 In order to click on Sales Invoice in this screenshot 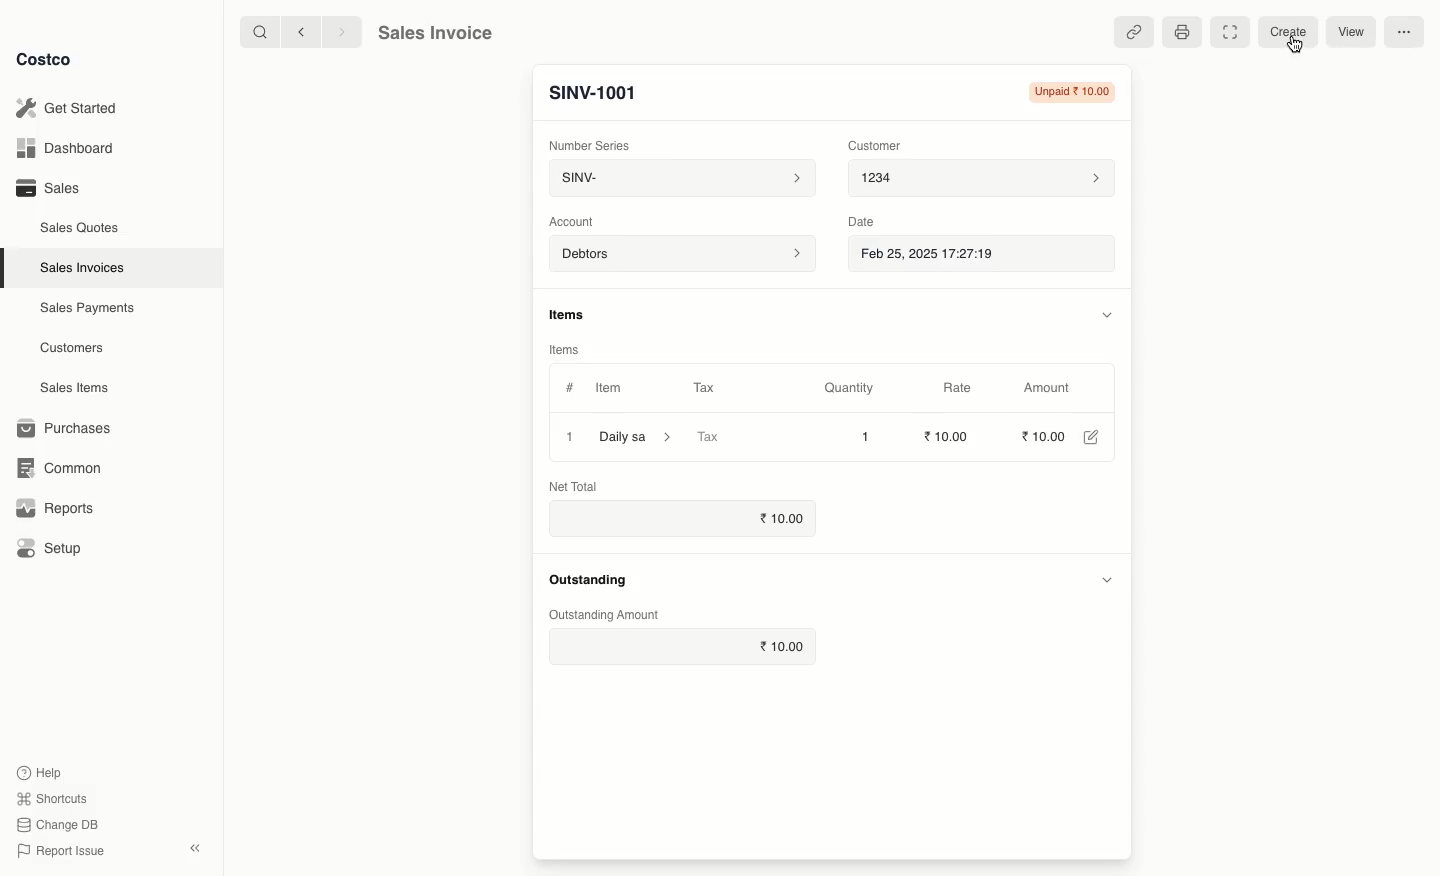, I will do `click(439, 33)`.